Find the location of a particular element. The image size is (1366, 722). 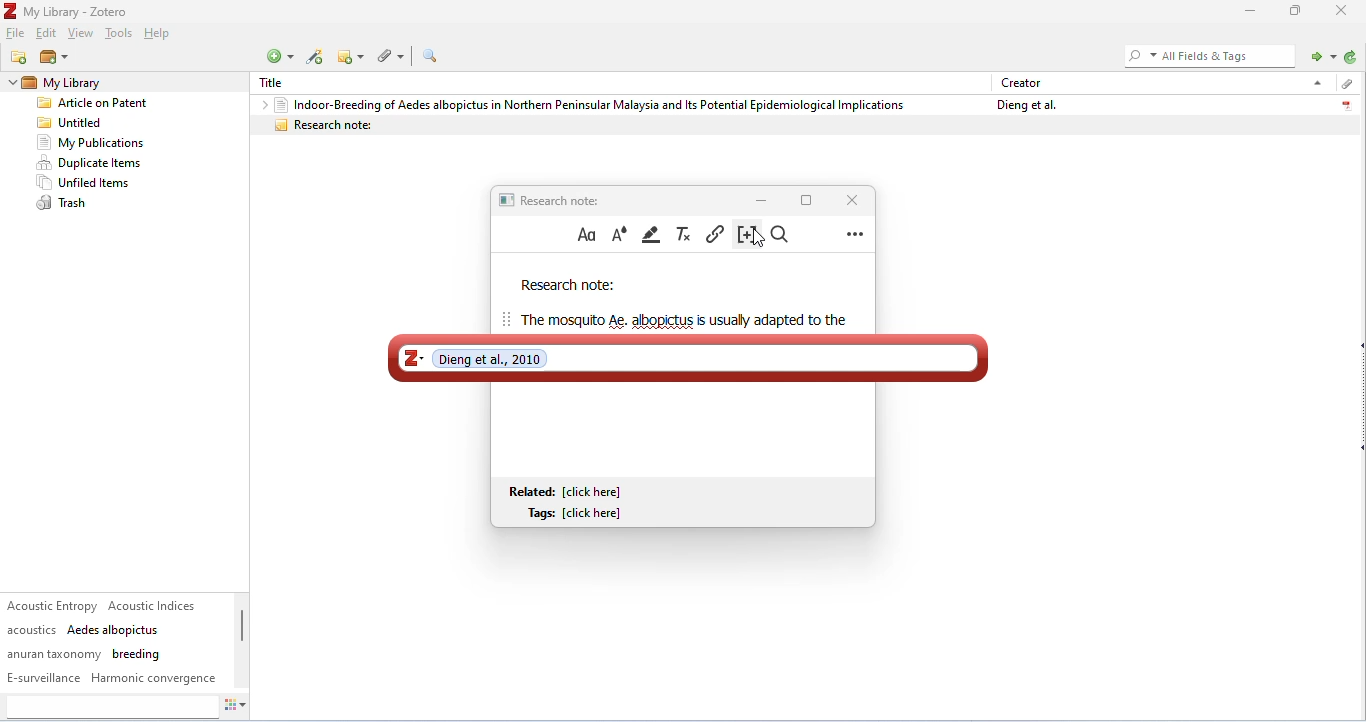

vertical scroll bar is located at coordinates (242, 636).